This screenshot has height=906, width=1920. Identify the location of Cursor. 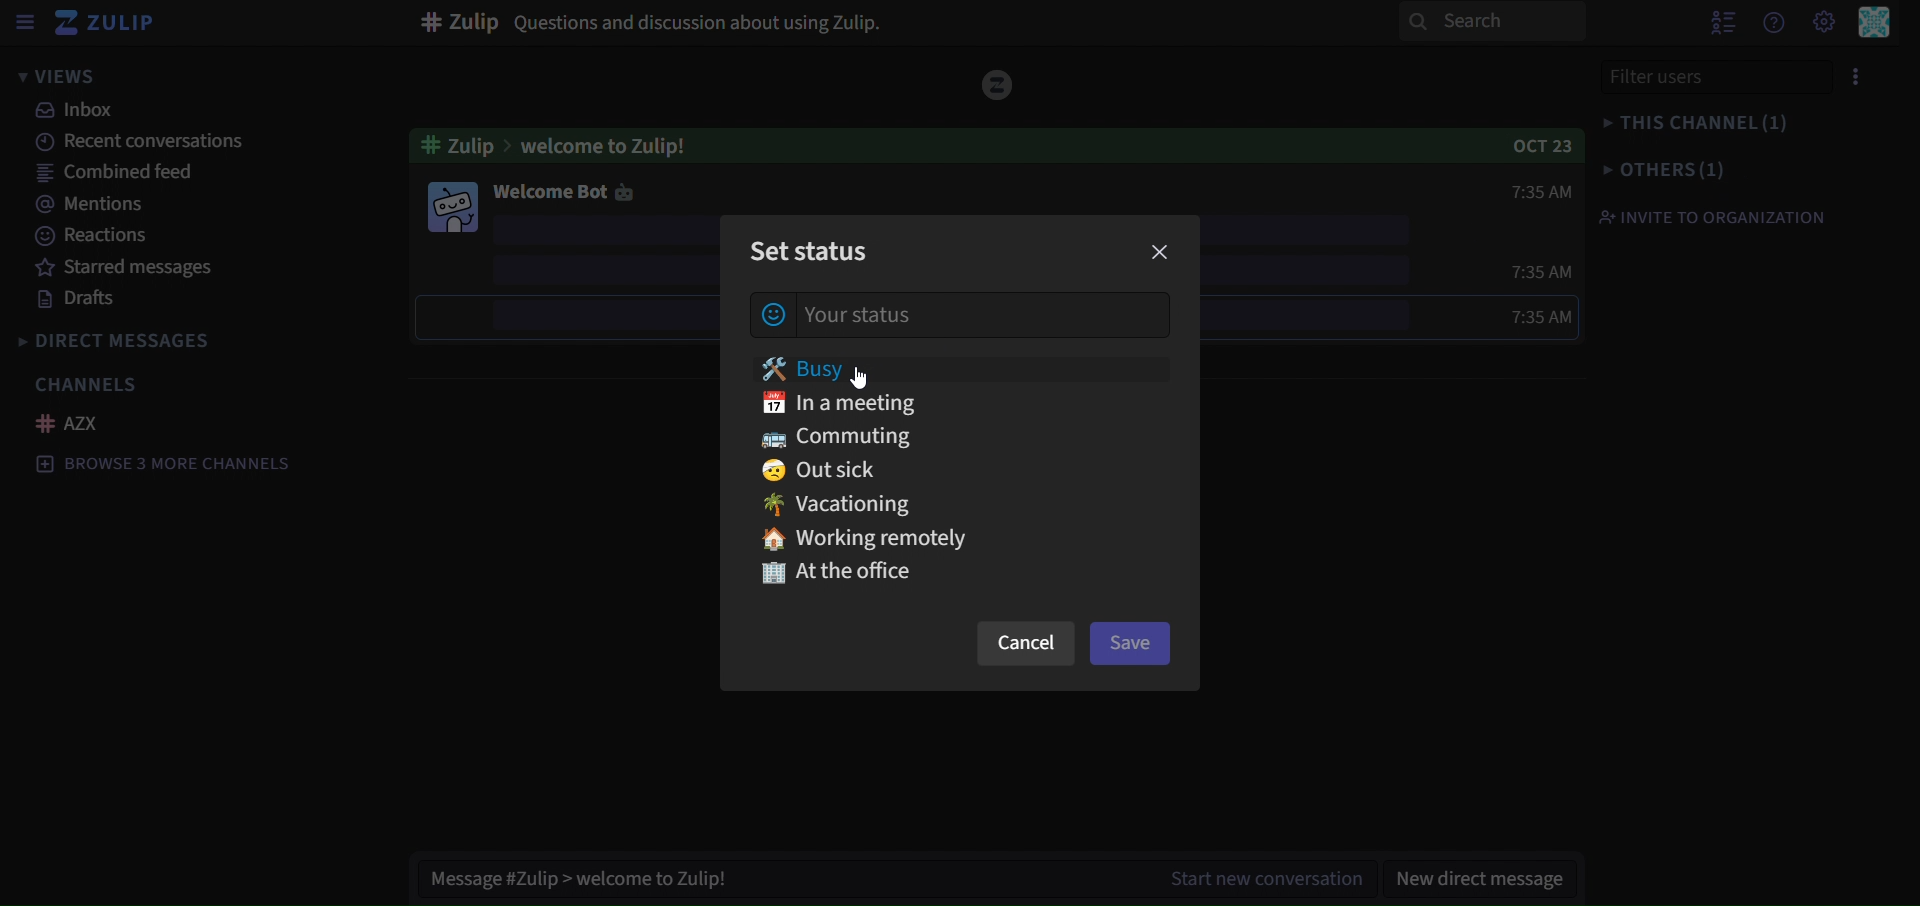
(861, 378).